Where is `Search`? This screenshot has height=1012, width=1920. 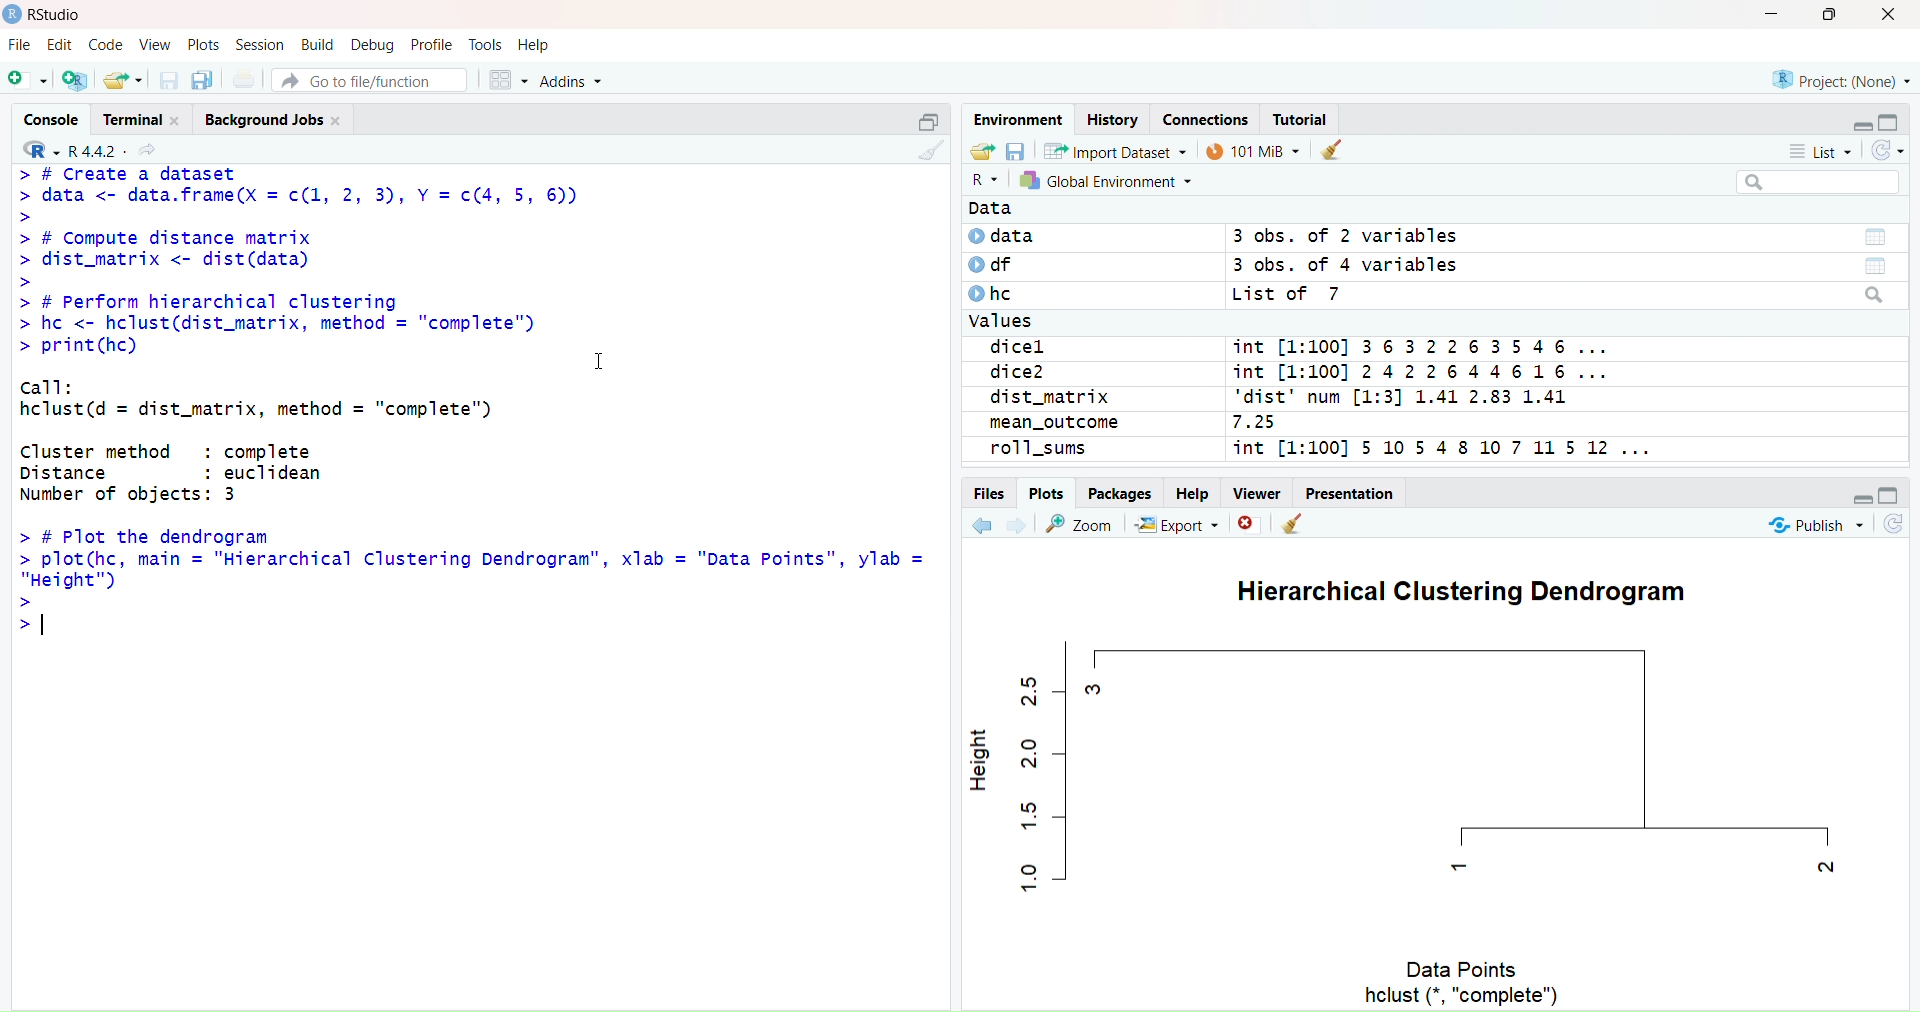 Search is located at coordinates (1878, 301).